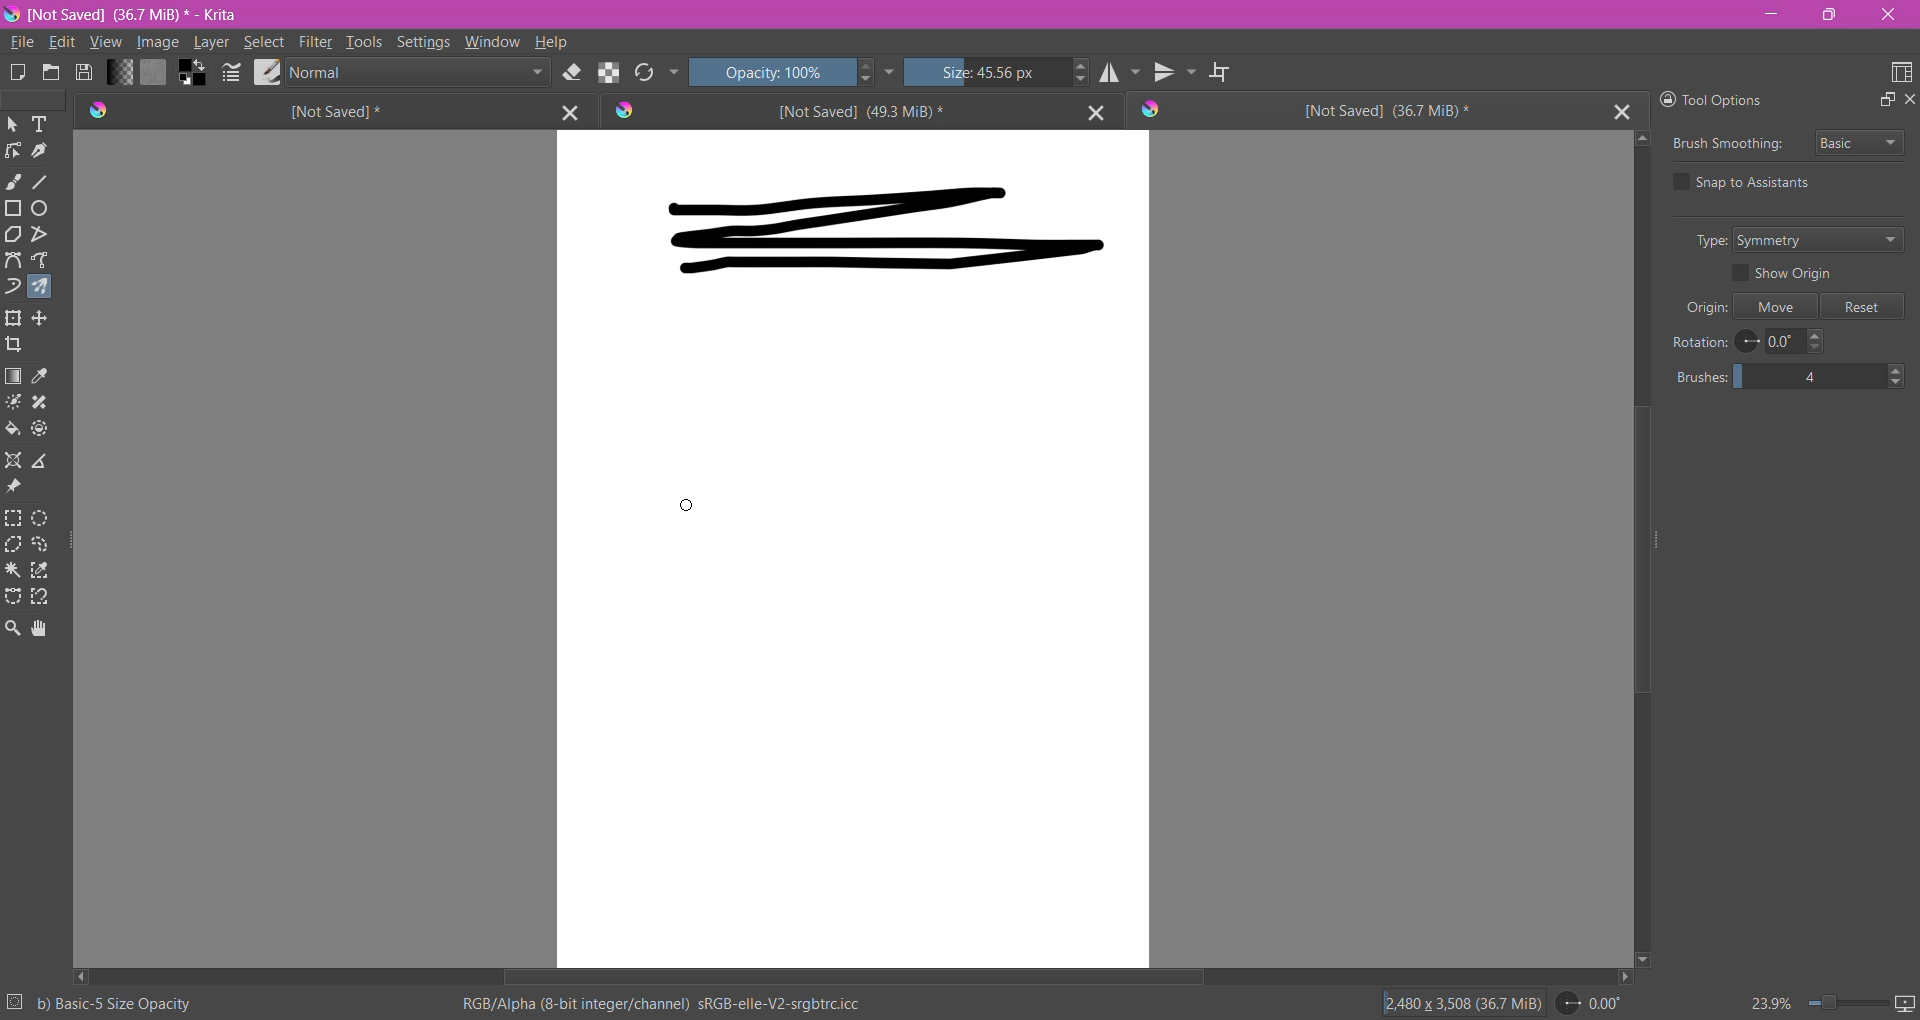 The image size is (1920, 1020). What do you see at coordinates (120, 71) in the screenshot?
I see `Fill Gradient` at bounding box center [120, 71].